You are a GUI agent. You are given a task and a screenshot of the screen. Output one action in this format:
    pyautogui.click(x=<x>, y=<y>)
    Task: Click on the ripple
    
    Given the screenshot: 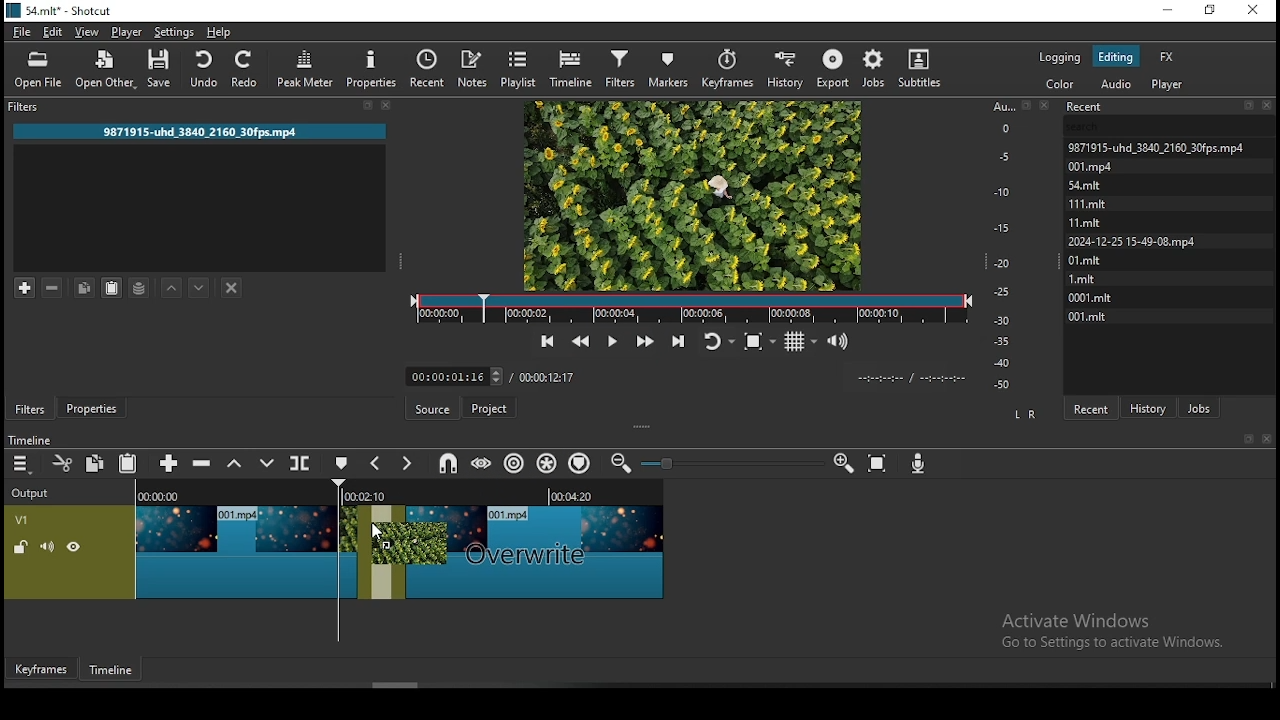 What is the action you would take?
    pyautogui.click(x=511, y=463)
    